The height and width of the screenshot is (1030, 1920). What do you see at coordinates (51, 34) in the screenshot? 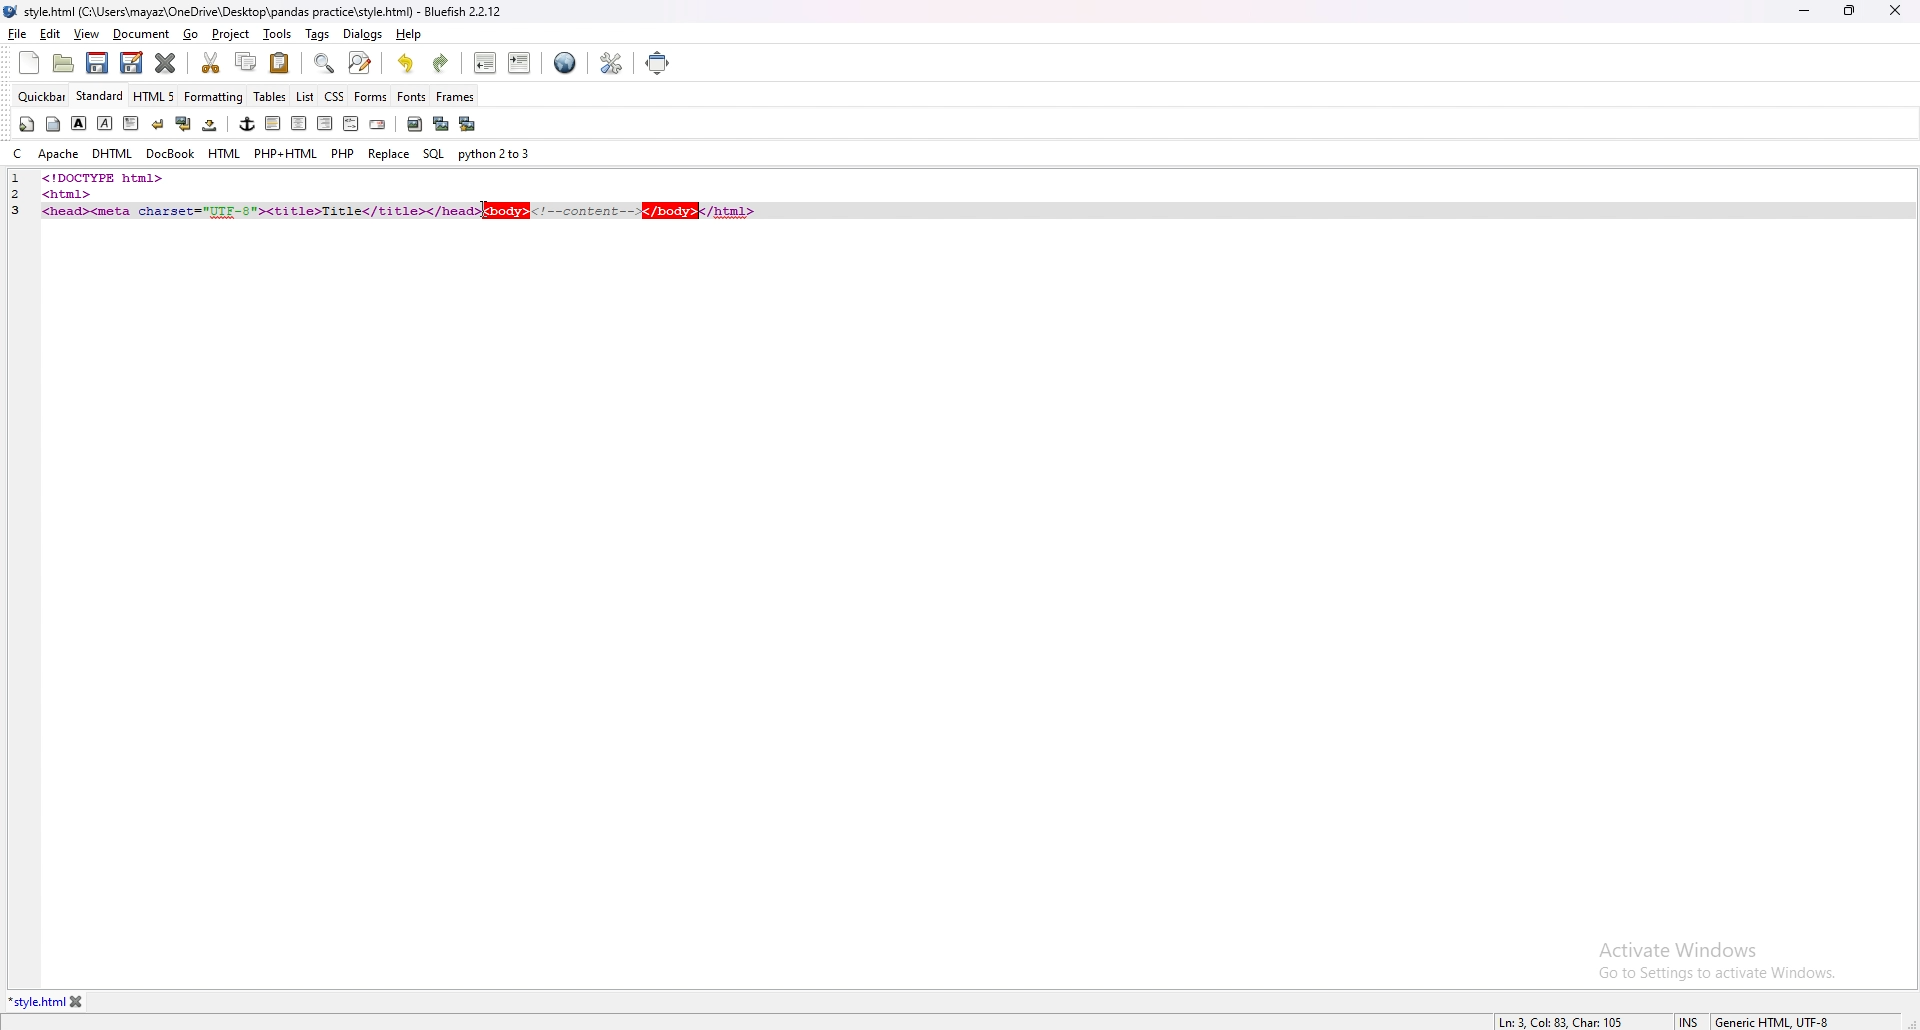
I see `edit` at bounding box center [51, 34].